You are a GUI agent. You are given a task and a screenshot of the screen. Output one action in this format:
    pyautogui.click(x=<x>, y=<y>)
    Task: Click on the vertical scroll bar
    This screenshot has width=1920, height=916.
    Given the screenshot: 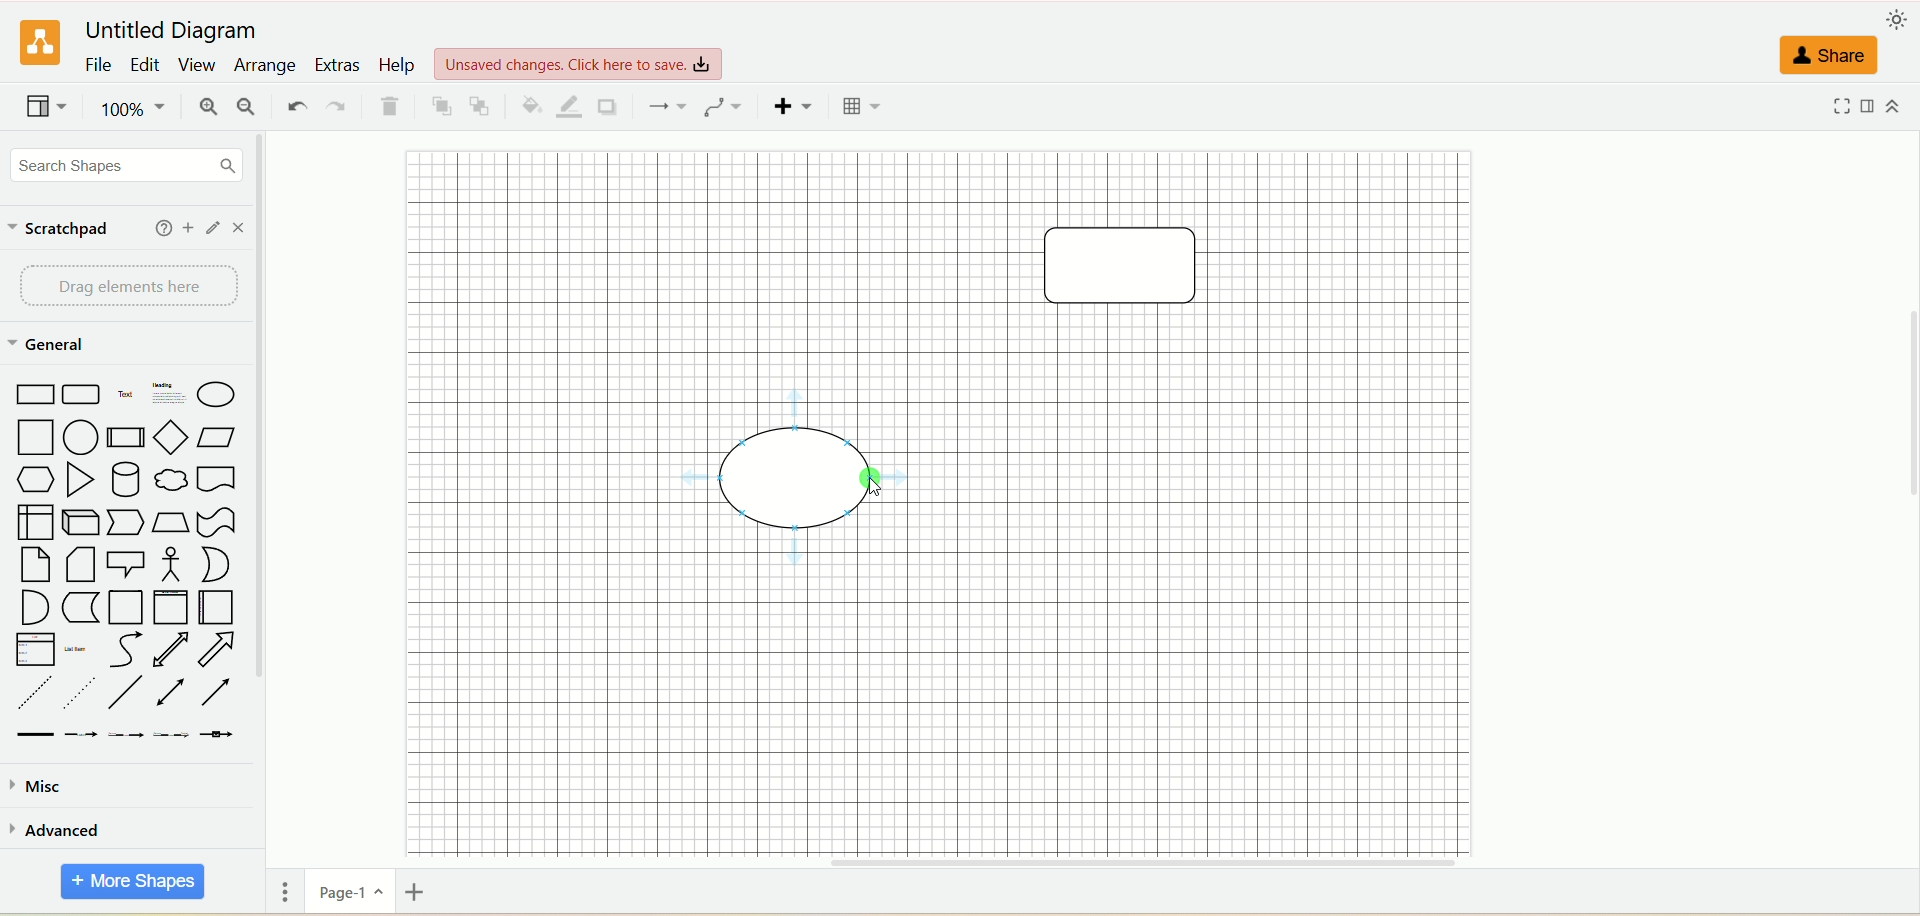 What is the action you would take?
    pyautogui.click(x=267, y=490)
    